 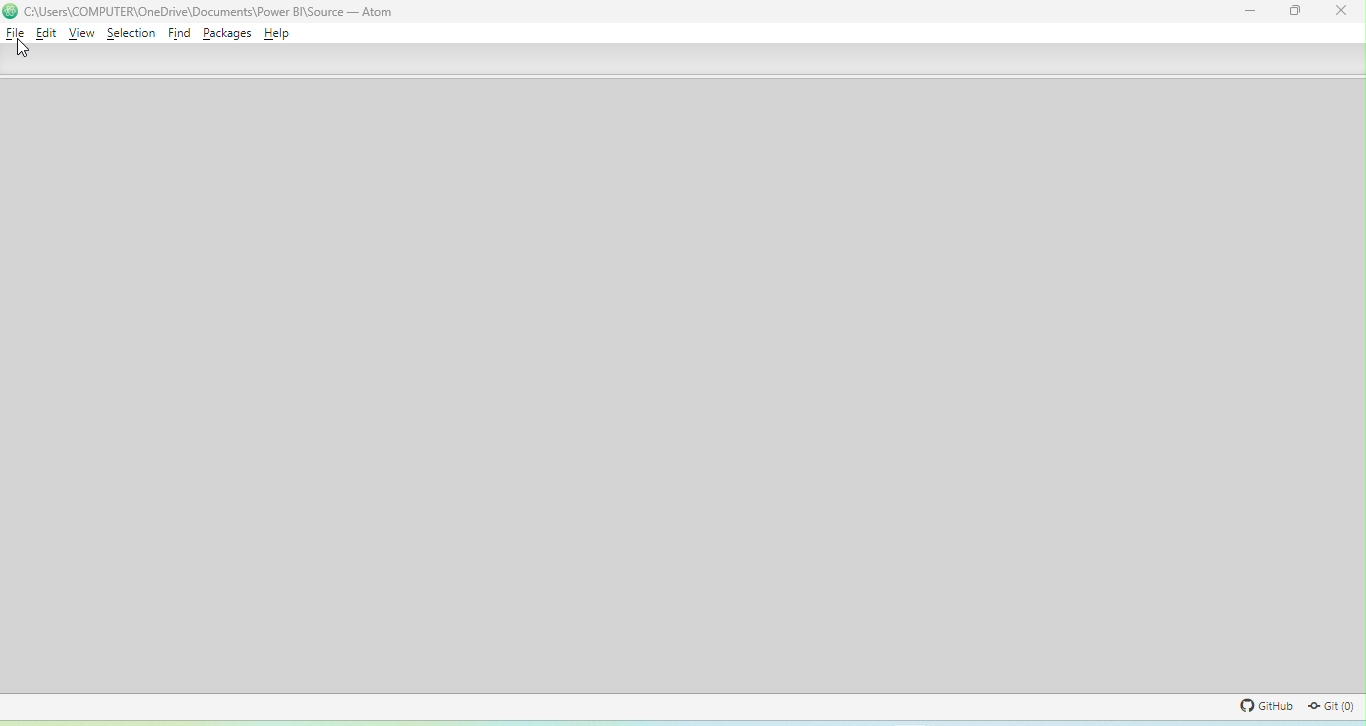 I want to click on file menu, so click(x=16, y=33).